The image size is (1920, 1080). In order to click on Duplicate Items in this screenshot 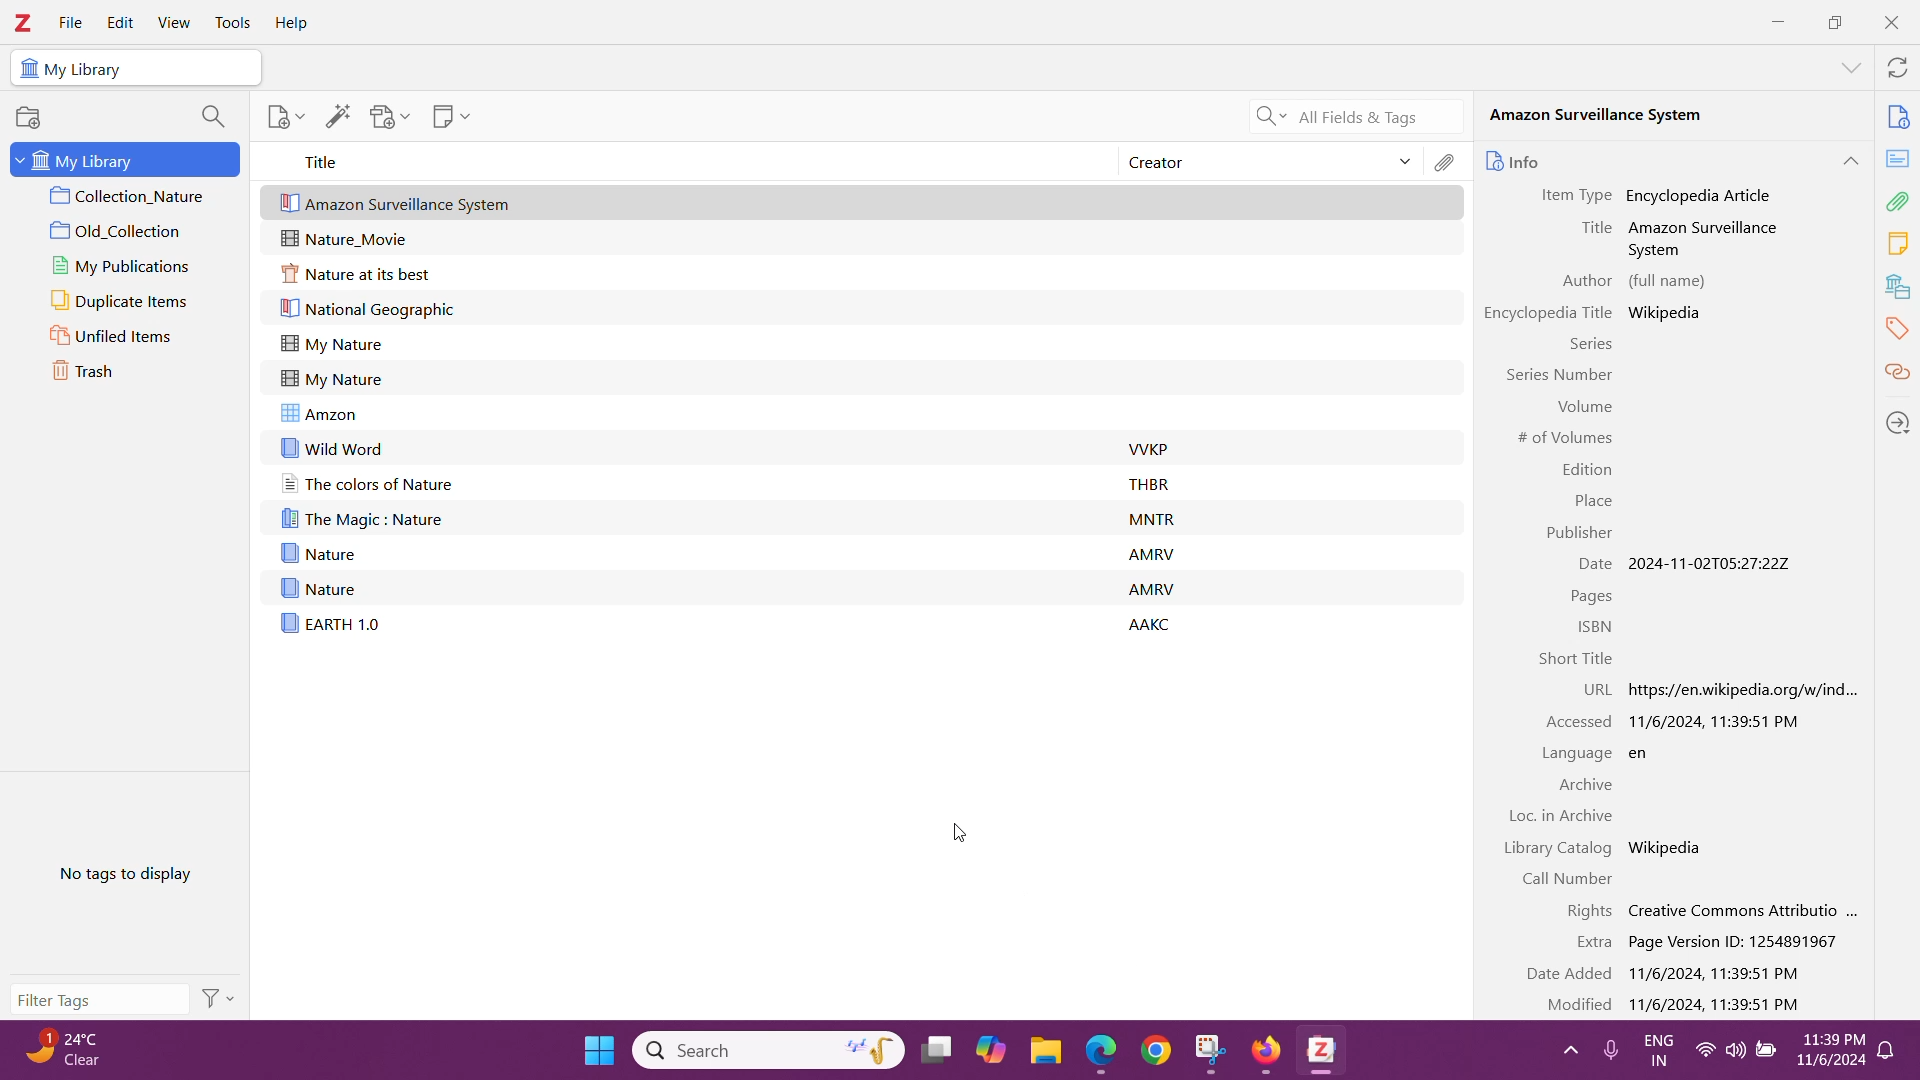, I will do `click(138, 299)`.